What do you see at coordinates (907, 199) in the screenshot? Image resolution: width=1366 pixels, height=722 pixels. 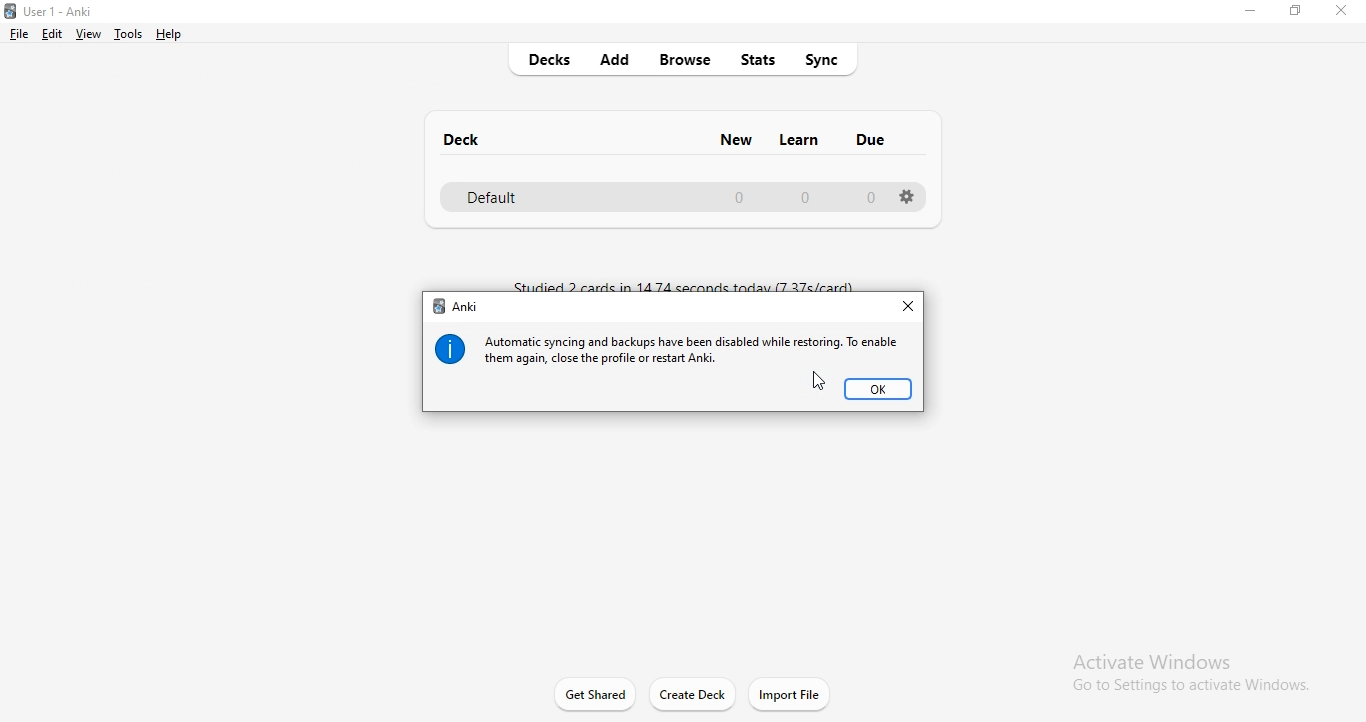 I see `settings` at bounding box center [907, 199].